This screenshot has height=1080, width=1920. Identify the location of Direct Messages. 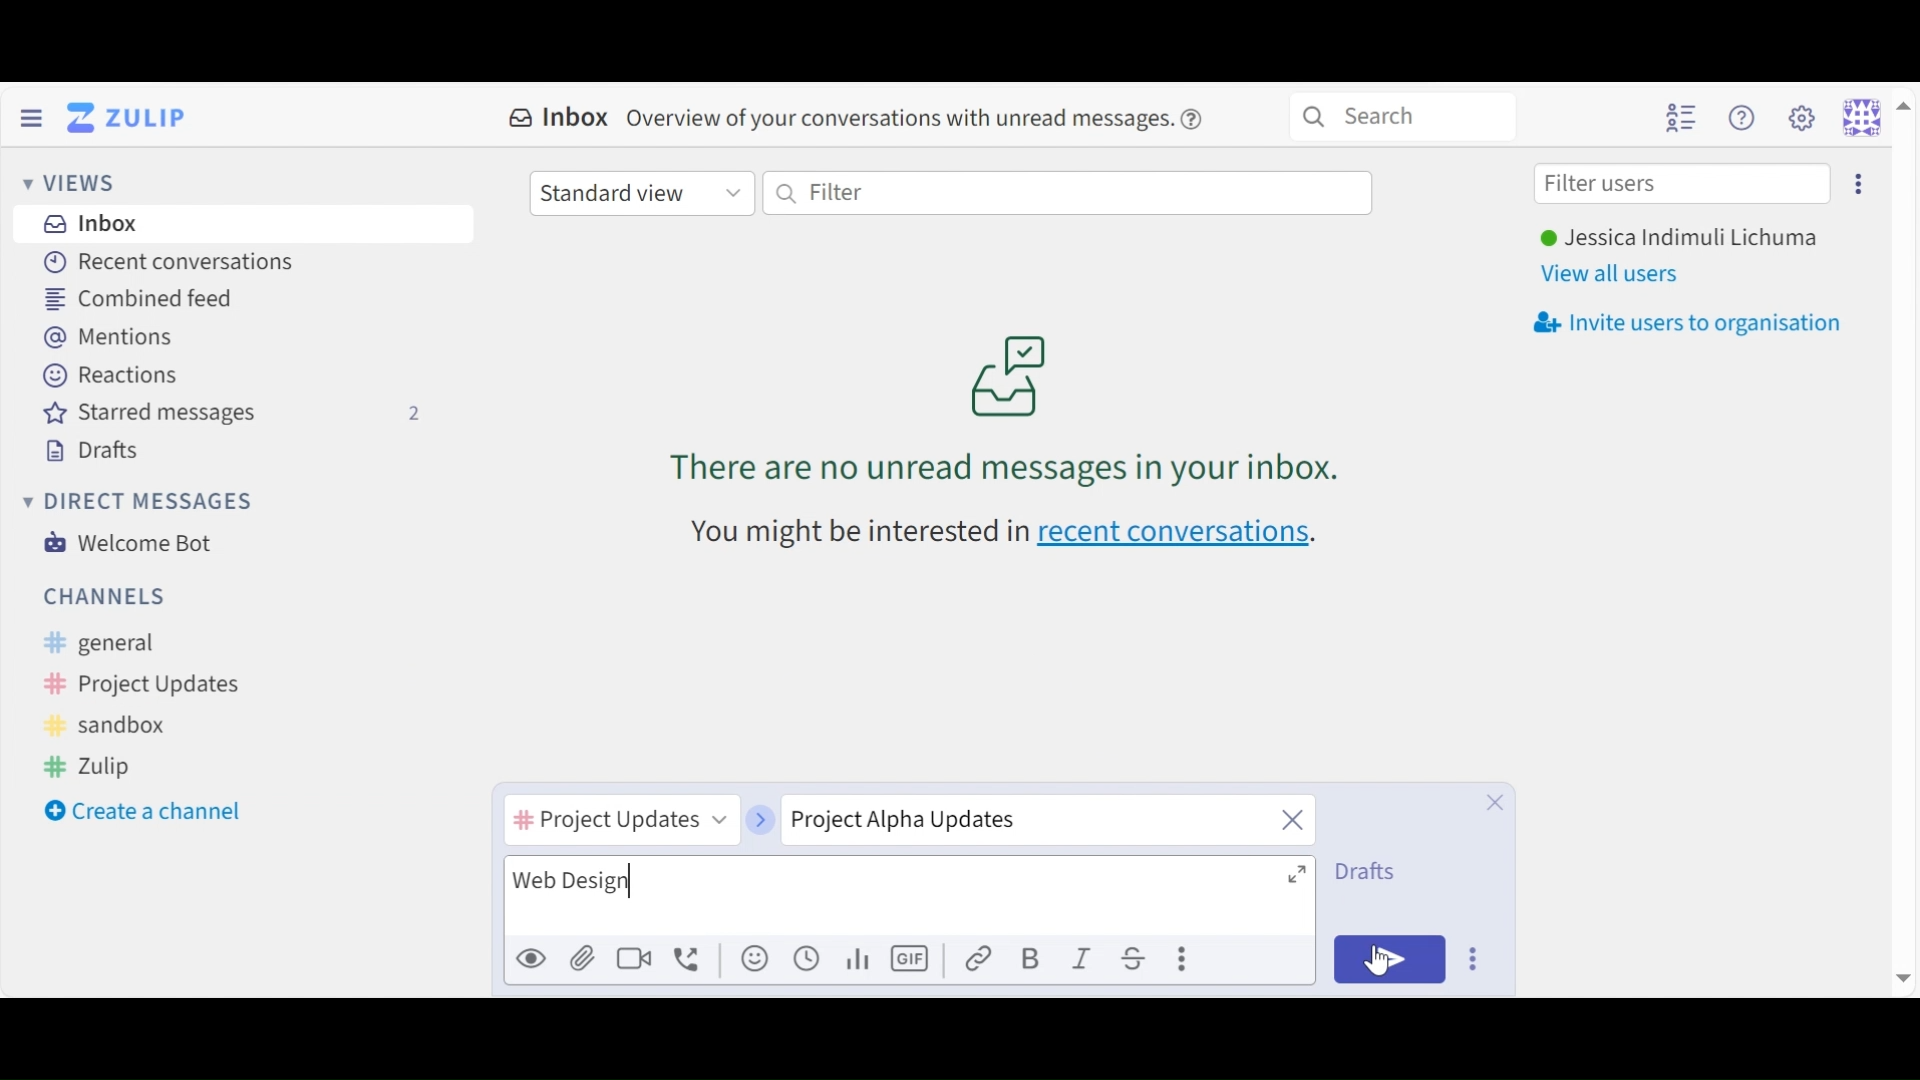
(142, 502).